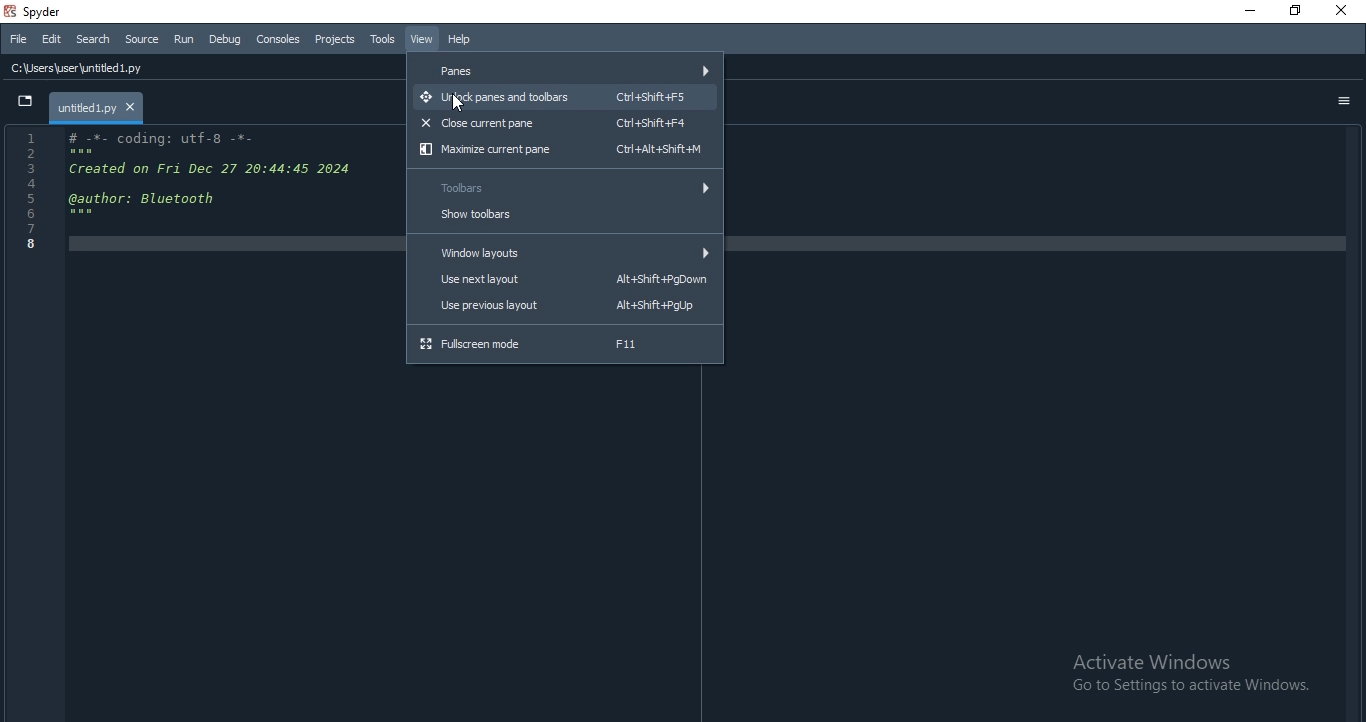 The height and width of the screenshot is (722, 1366). I want to click on fullscreen mode, so click(566, 344).